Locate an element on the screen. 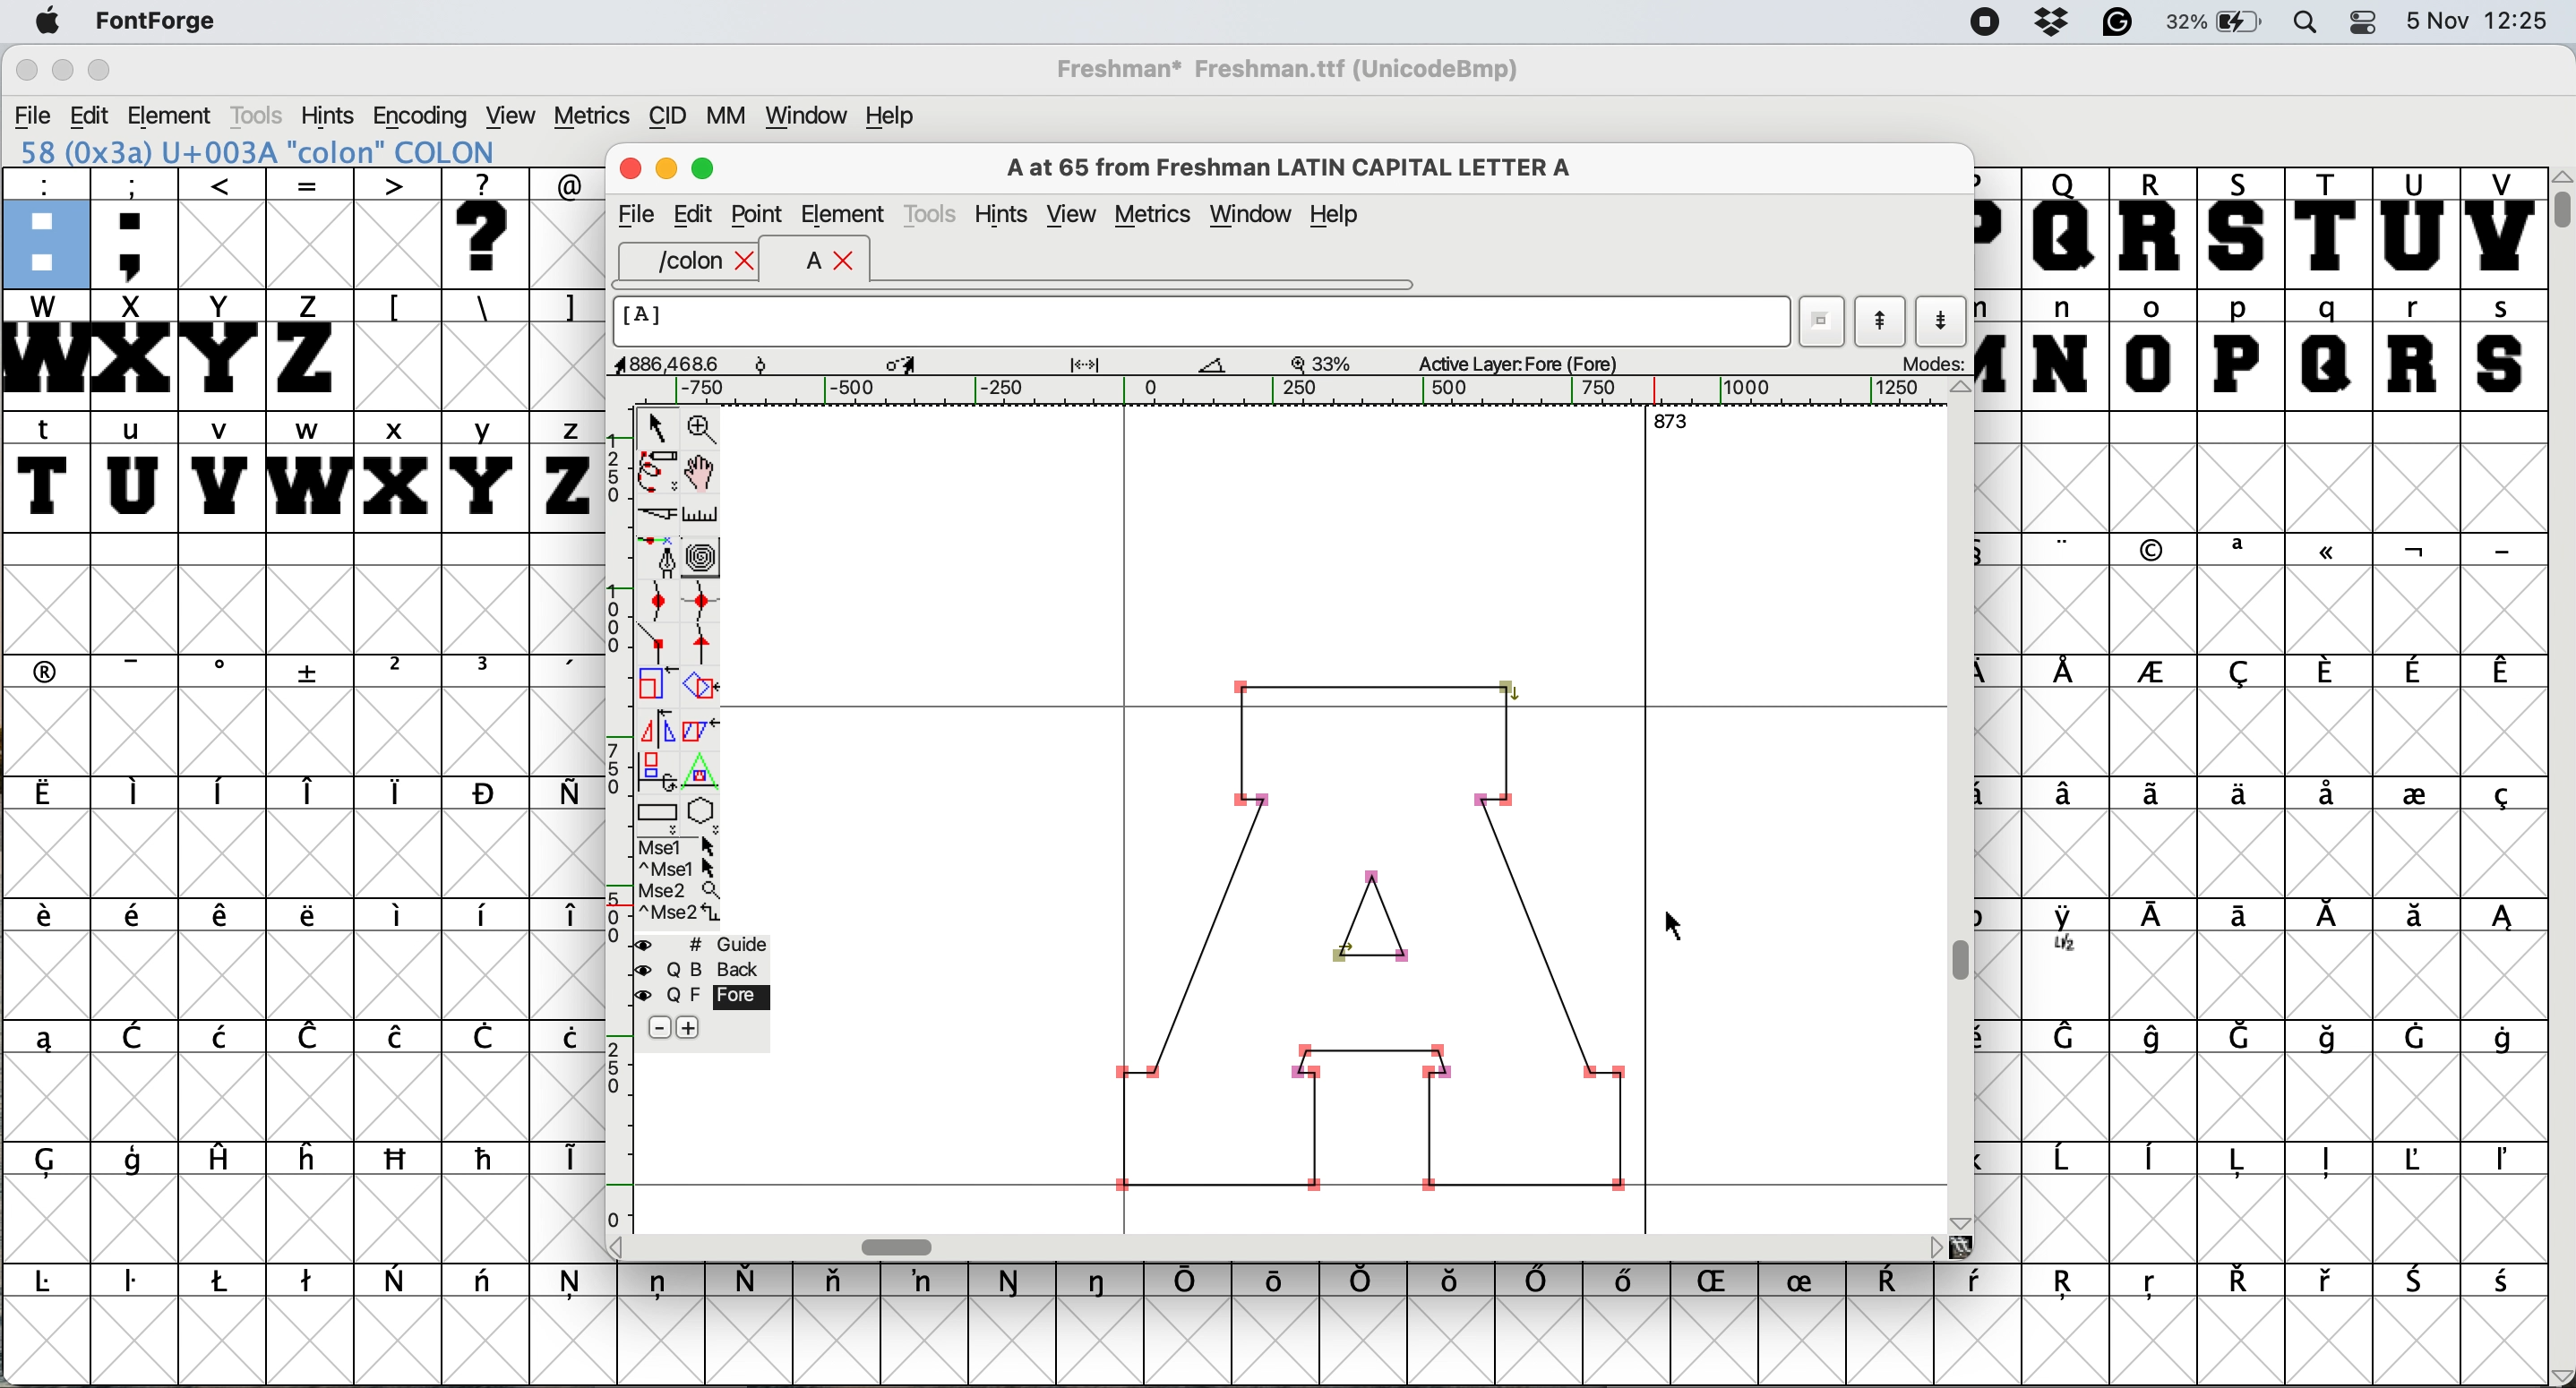 The image size is (2576, 1388). symbol is located at coordinates (662, 1285).